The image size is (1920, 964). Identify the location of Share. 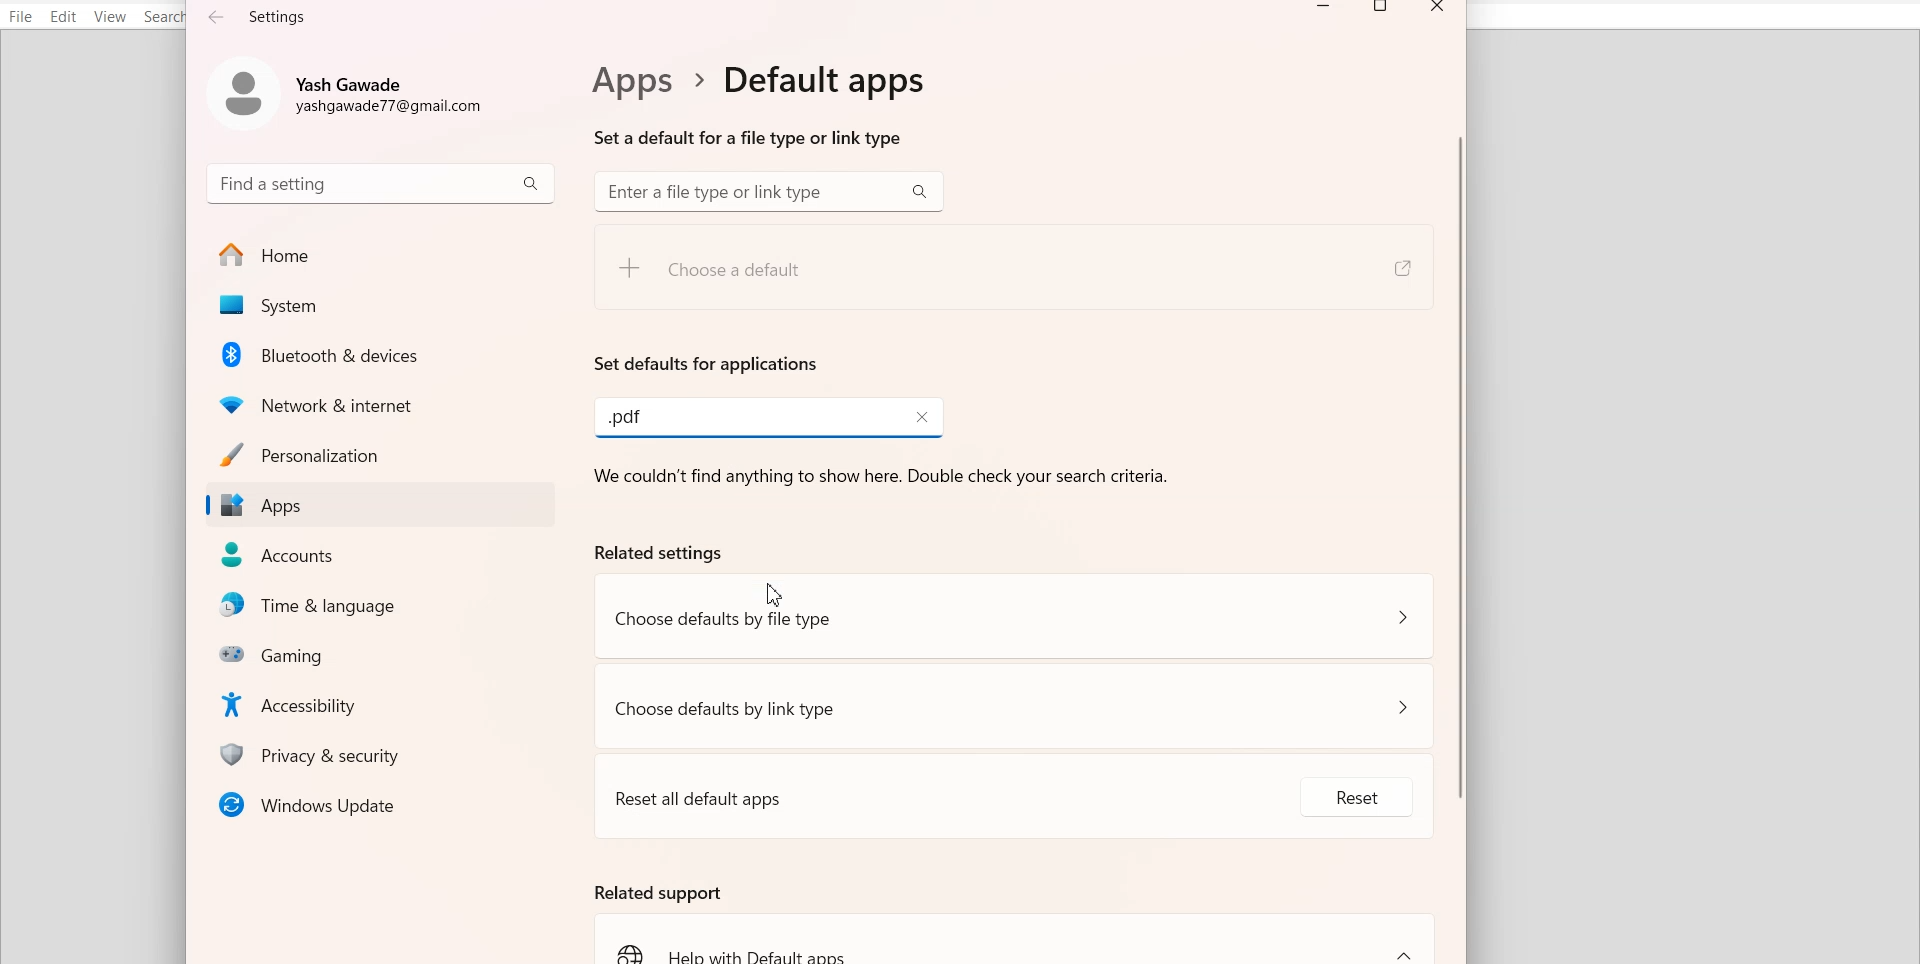
(1400, 269).